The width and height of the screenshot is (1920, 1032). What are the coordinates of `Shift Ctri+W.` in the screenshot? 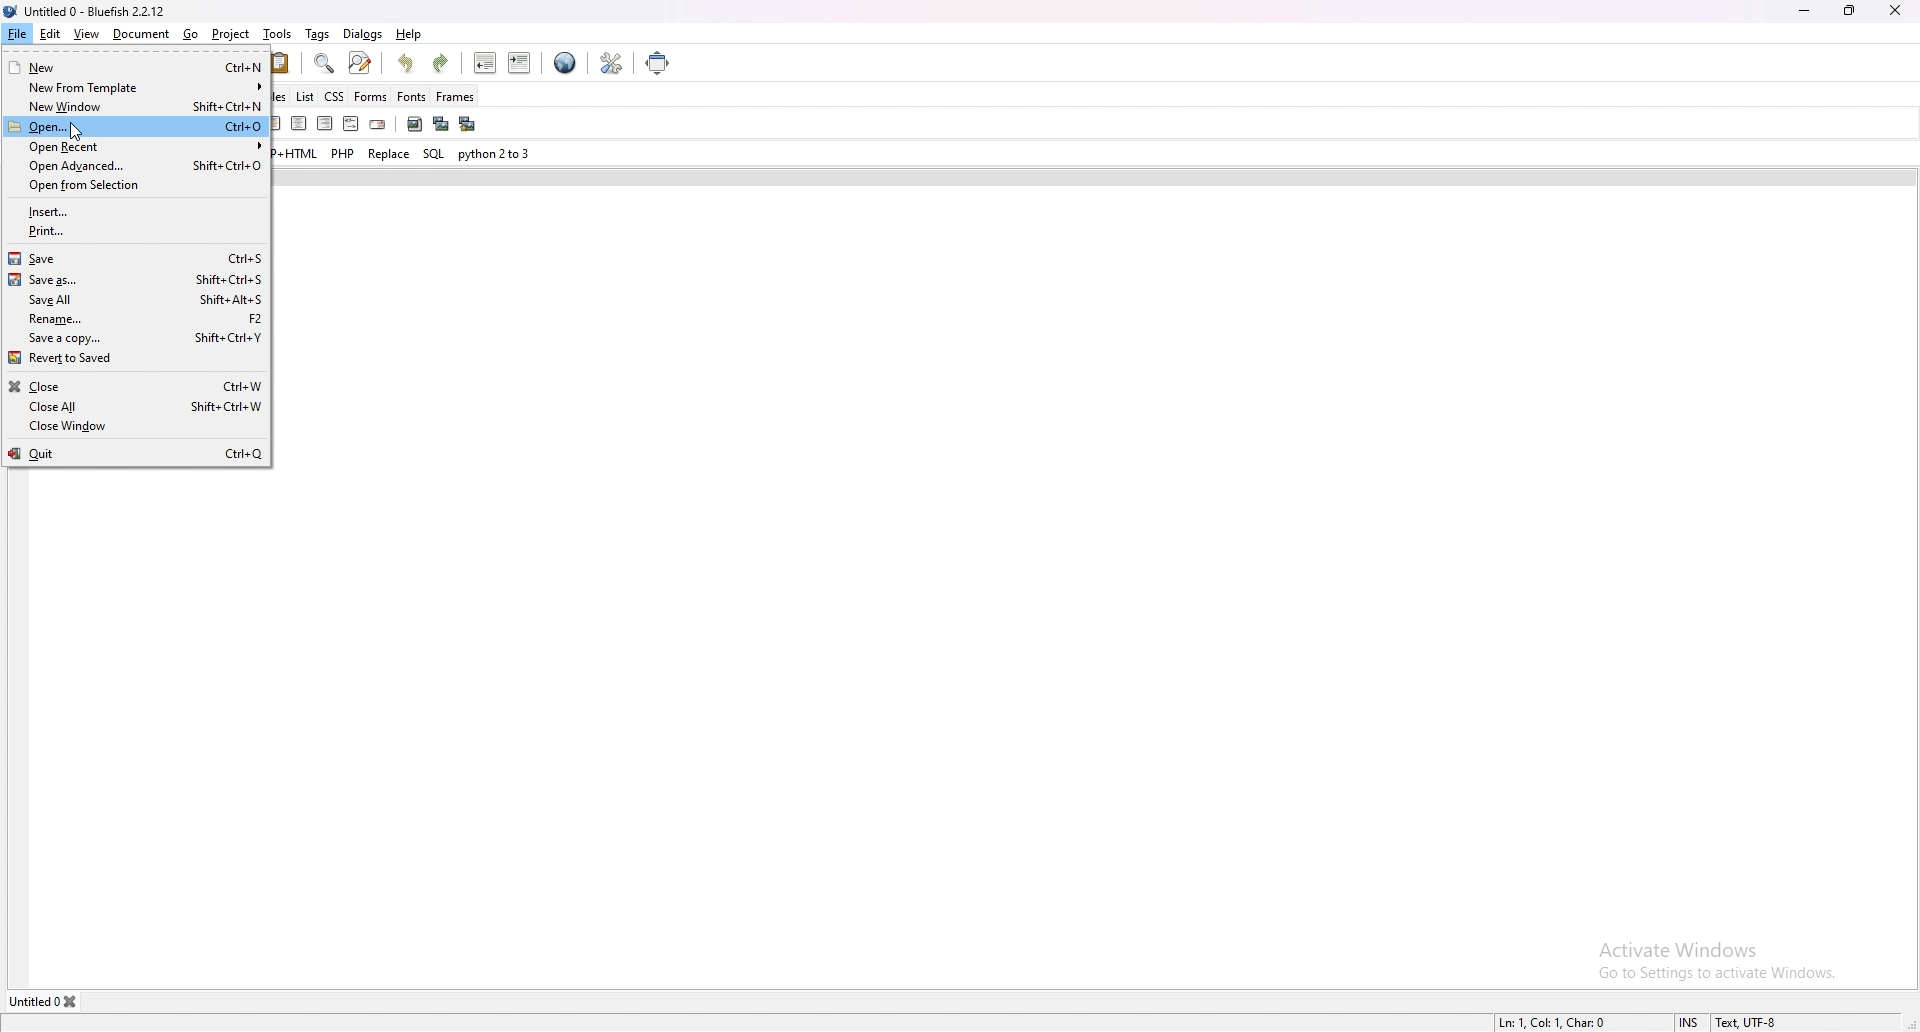 It's located at (228, 407).